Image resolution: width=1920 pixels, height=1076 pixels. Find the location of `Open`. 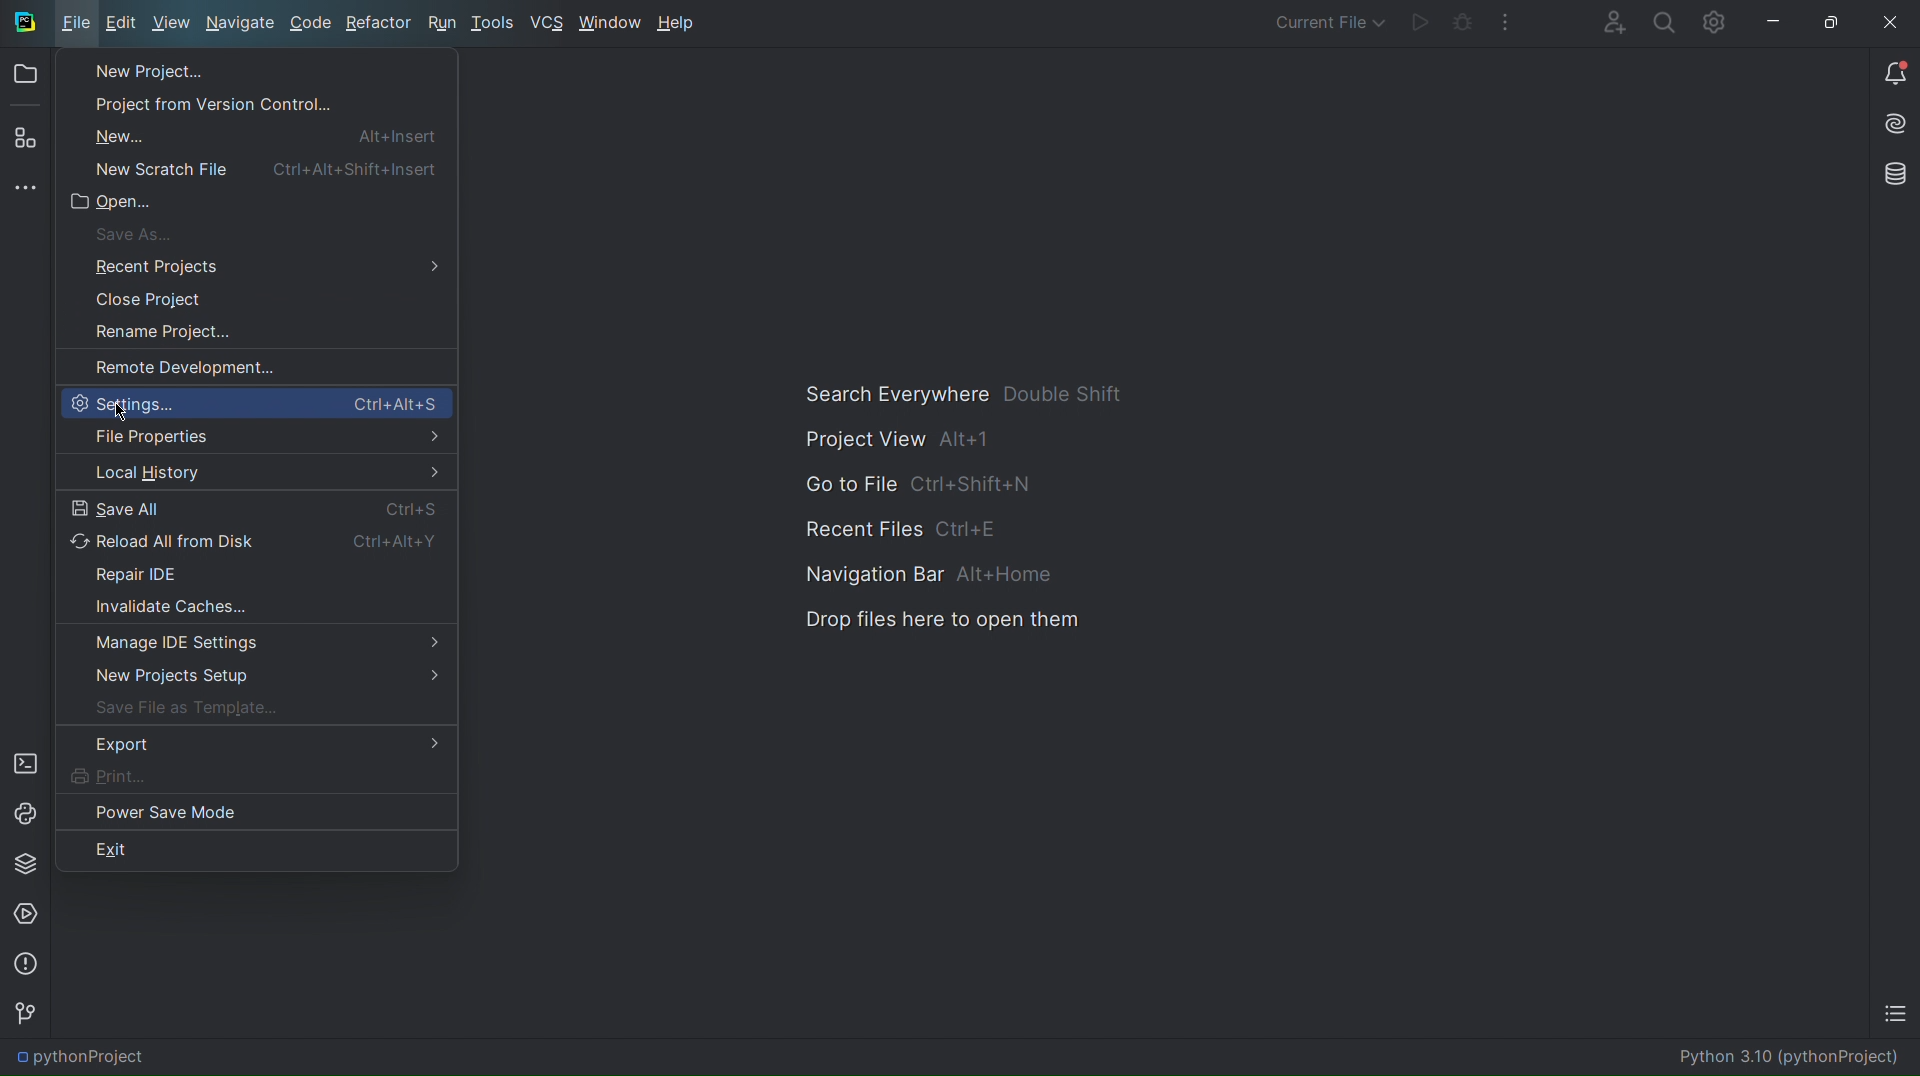

Open is located at coordinates (115, 203).